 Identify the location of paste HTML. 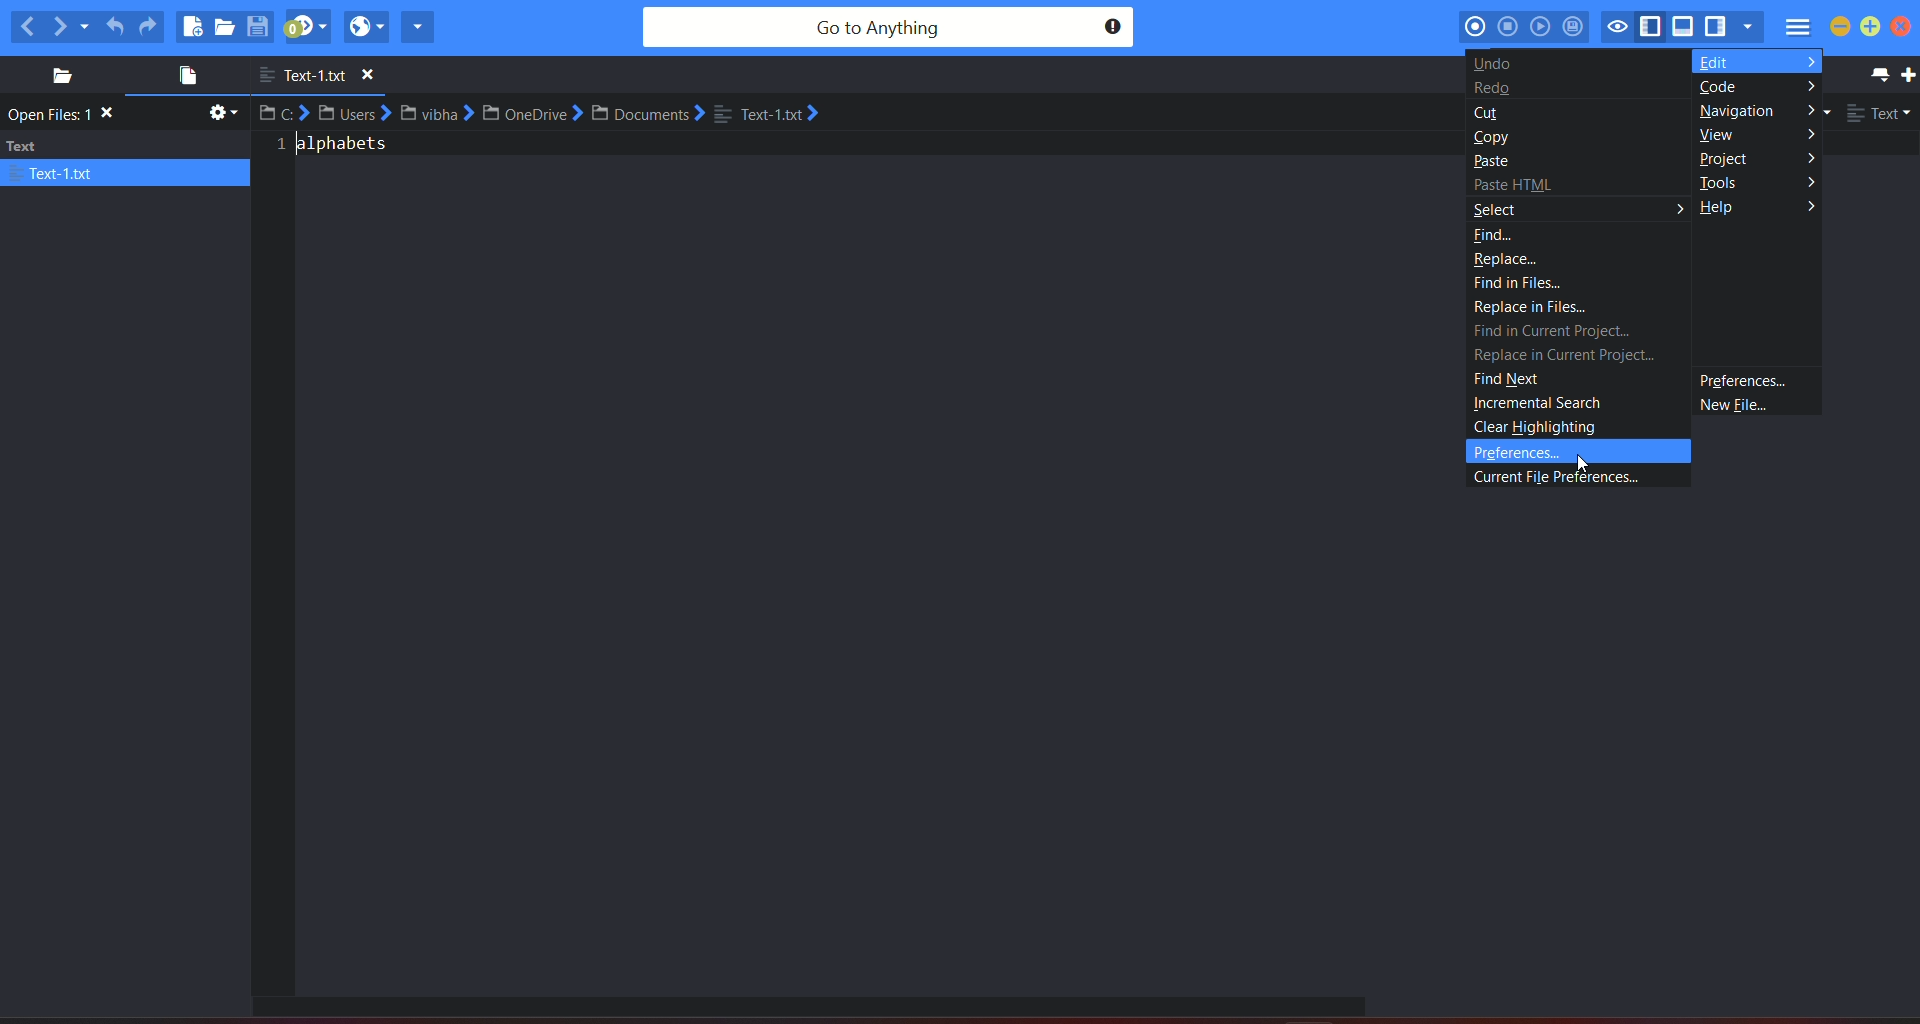
(1512, 185).